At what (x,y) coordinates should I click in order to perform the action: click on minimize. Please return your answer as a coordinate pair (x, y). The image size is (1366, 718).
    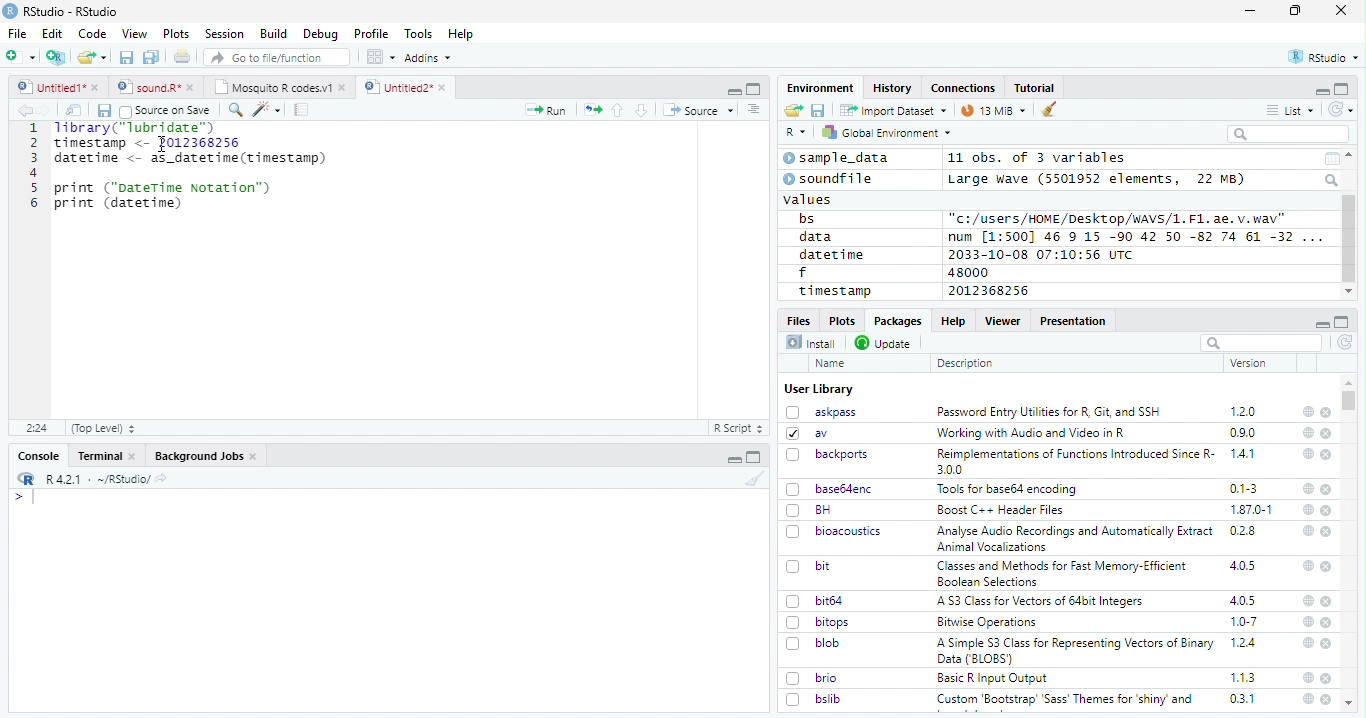
    Looking at the image, I should click on (1321, 322).